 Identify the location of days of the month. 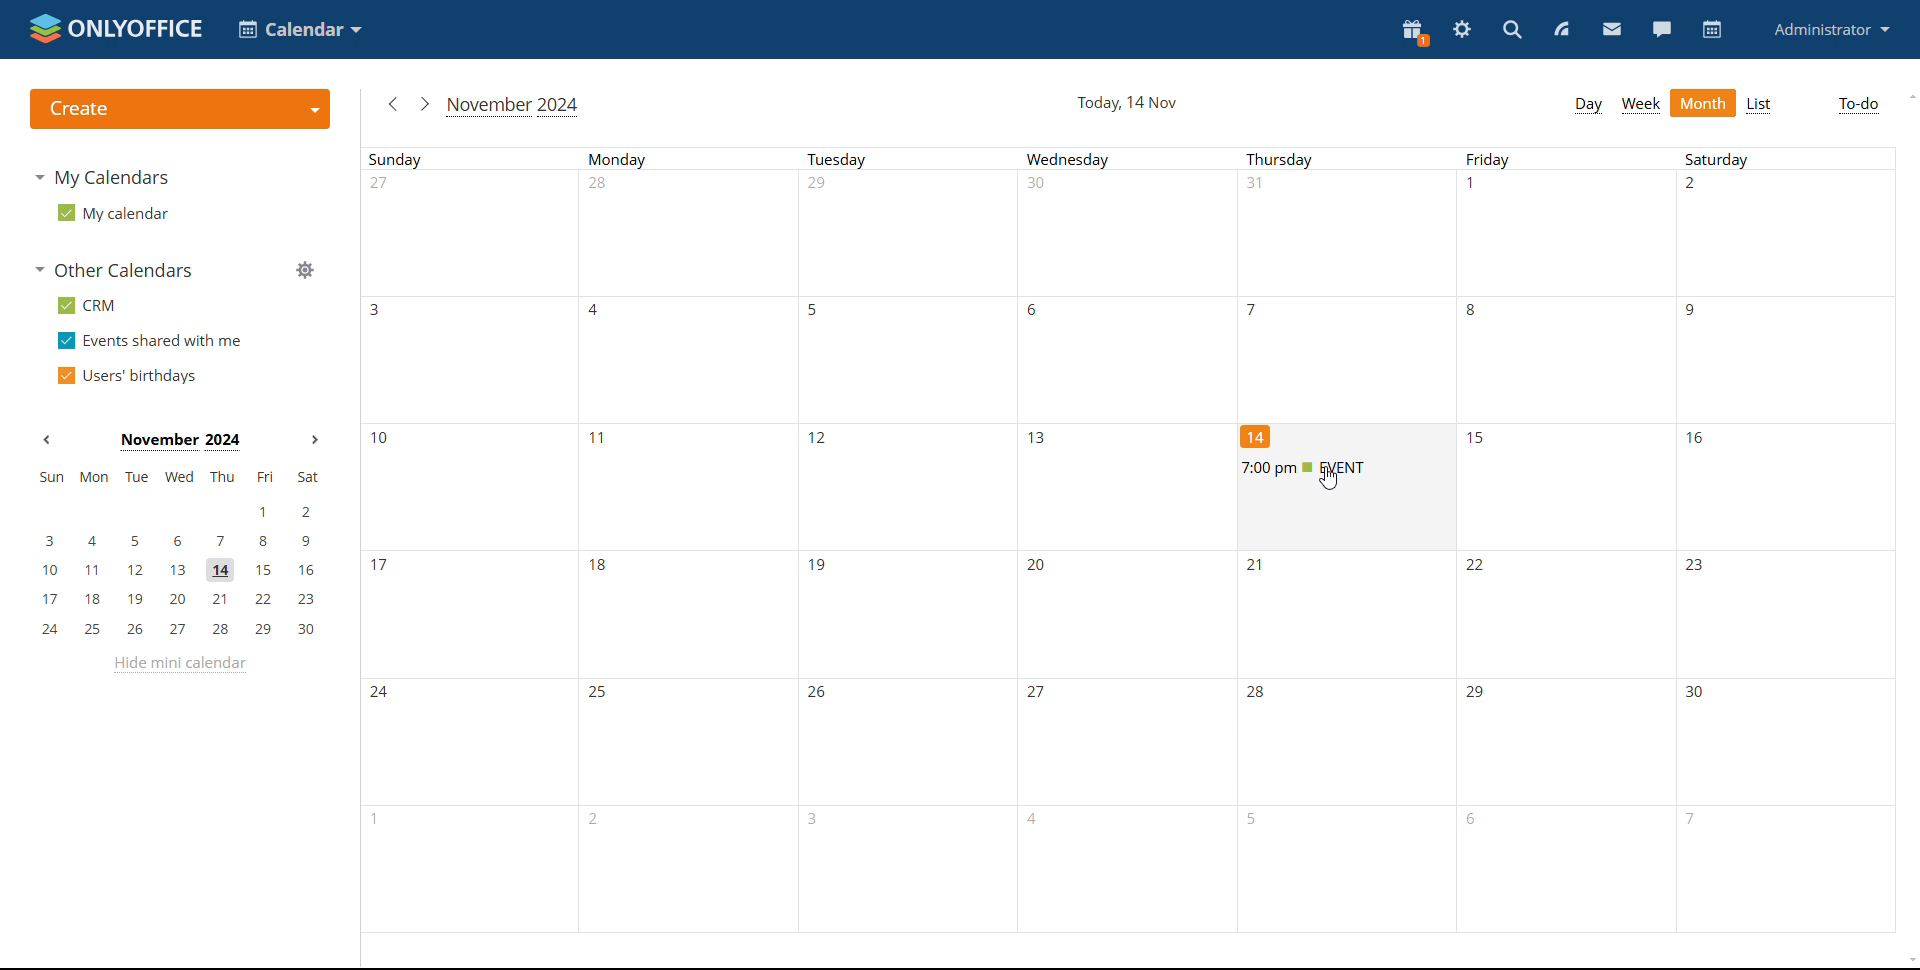
(1347, 745).